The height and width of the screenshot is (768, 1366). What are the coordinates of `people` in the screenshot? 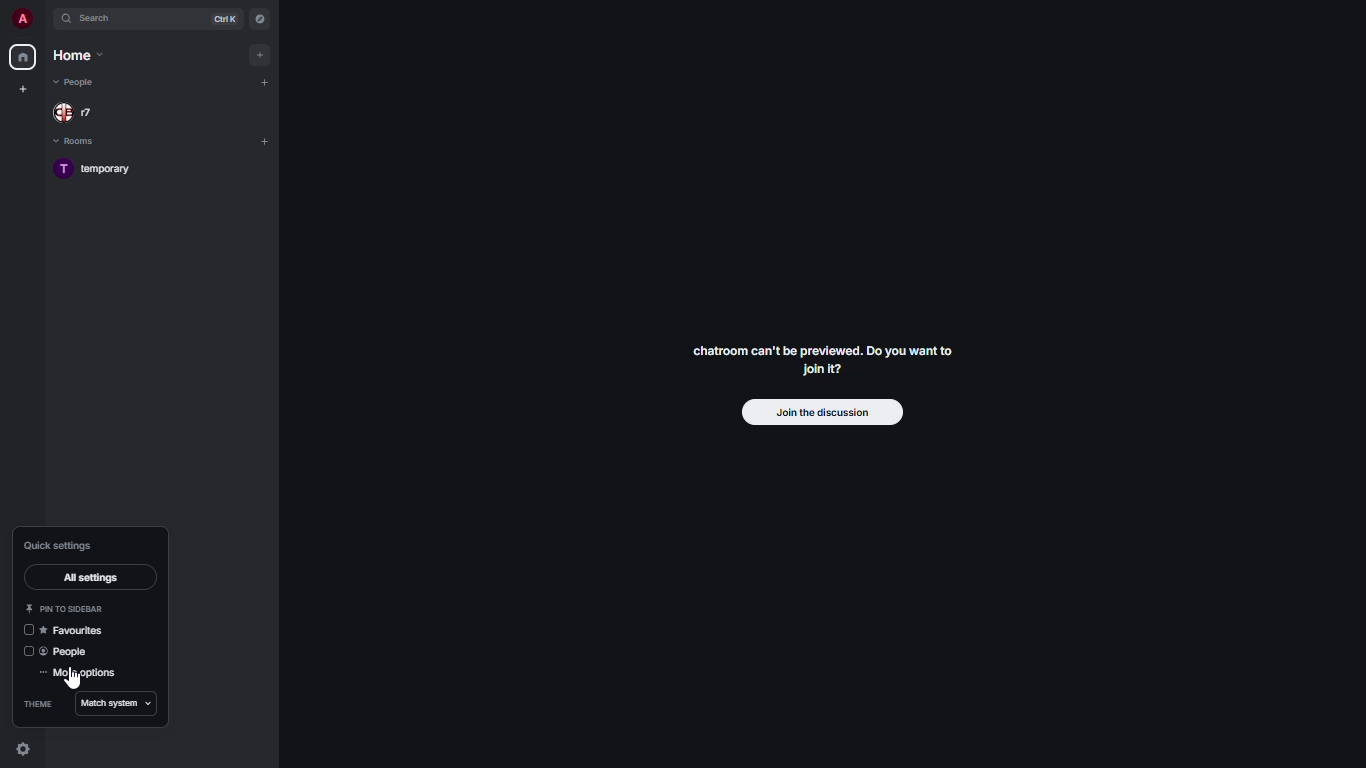 It's located at (68, 652).